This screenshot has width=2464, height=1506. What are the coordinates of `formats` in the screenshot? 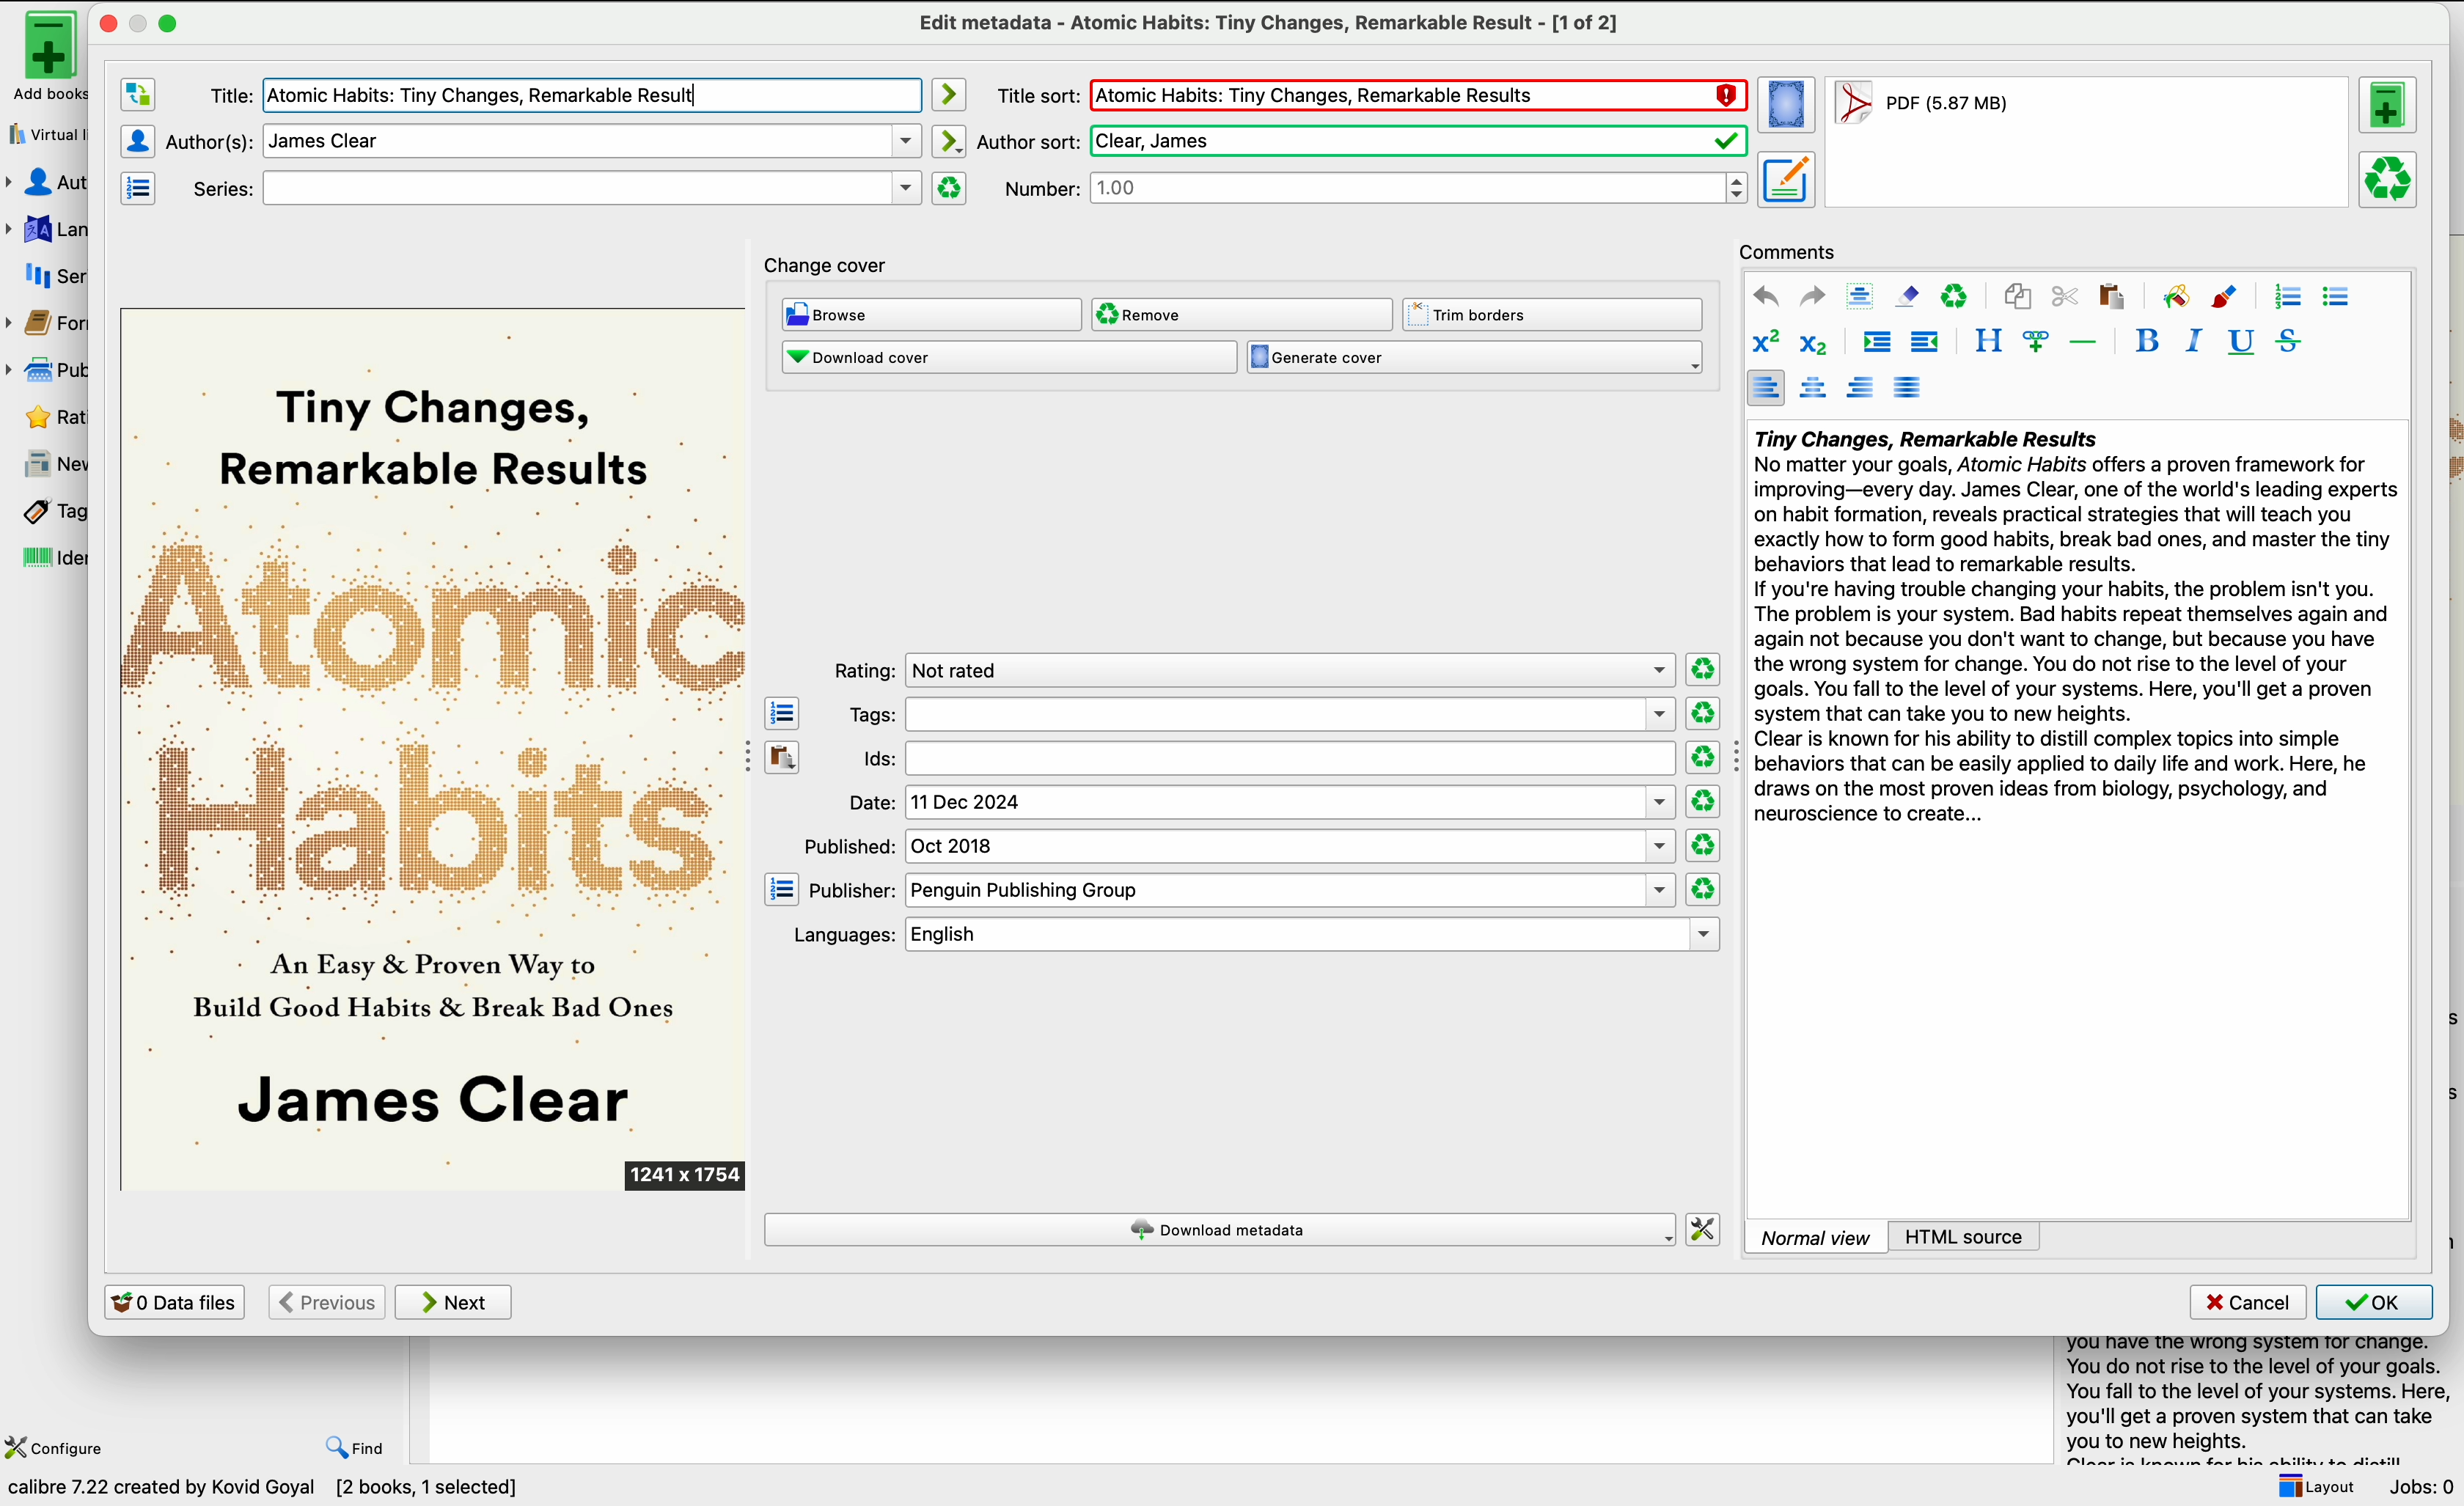 It's located at (49, 327).